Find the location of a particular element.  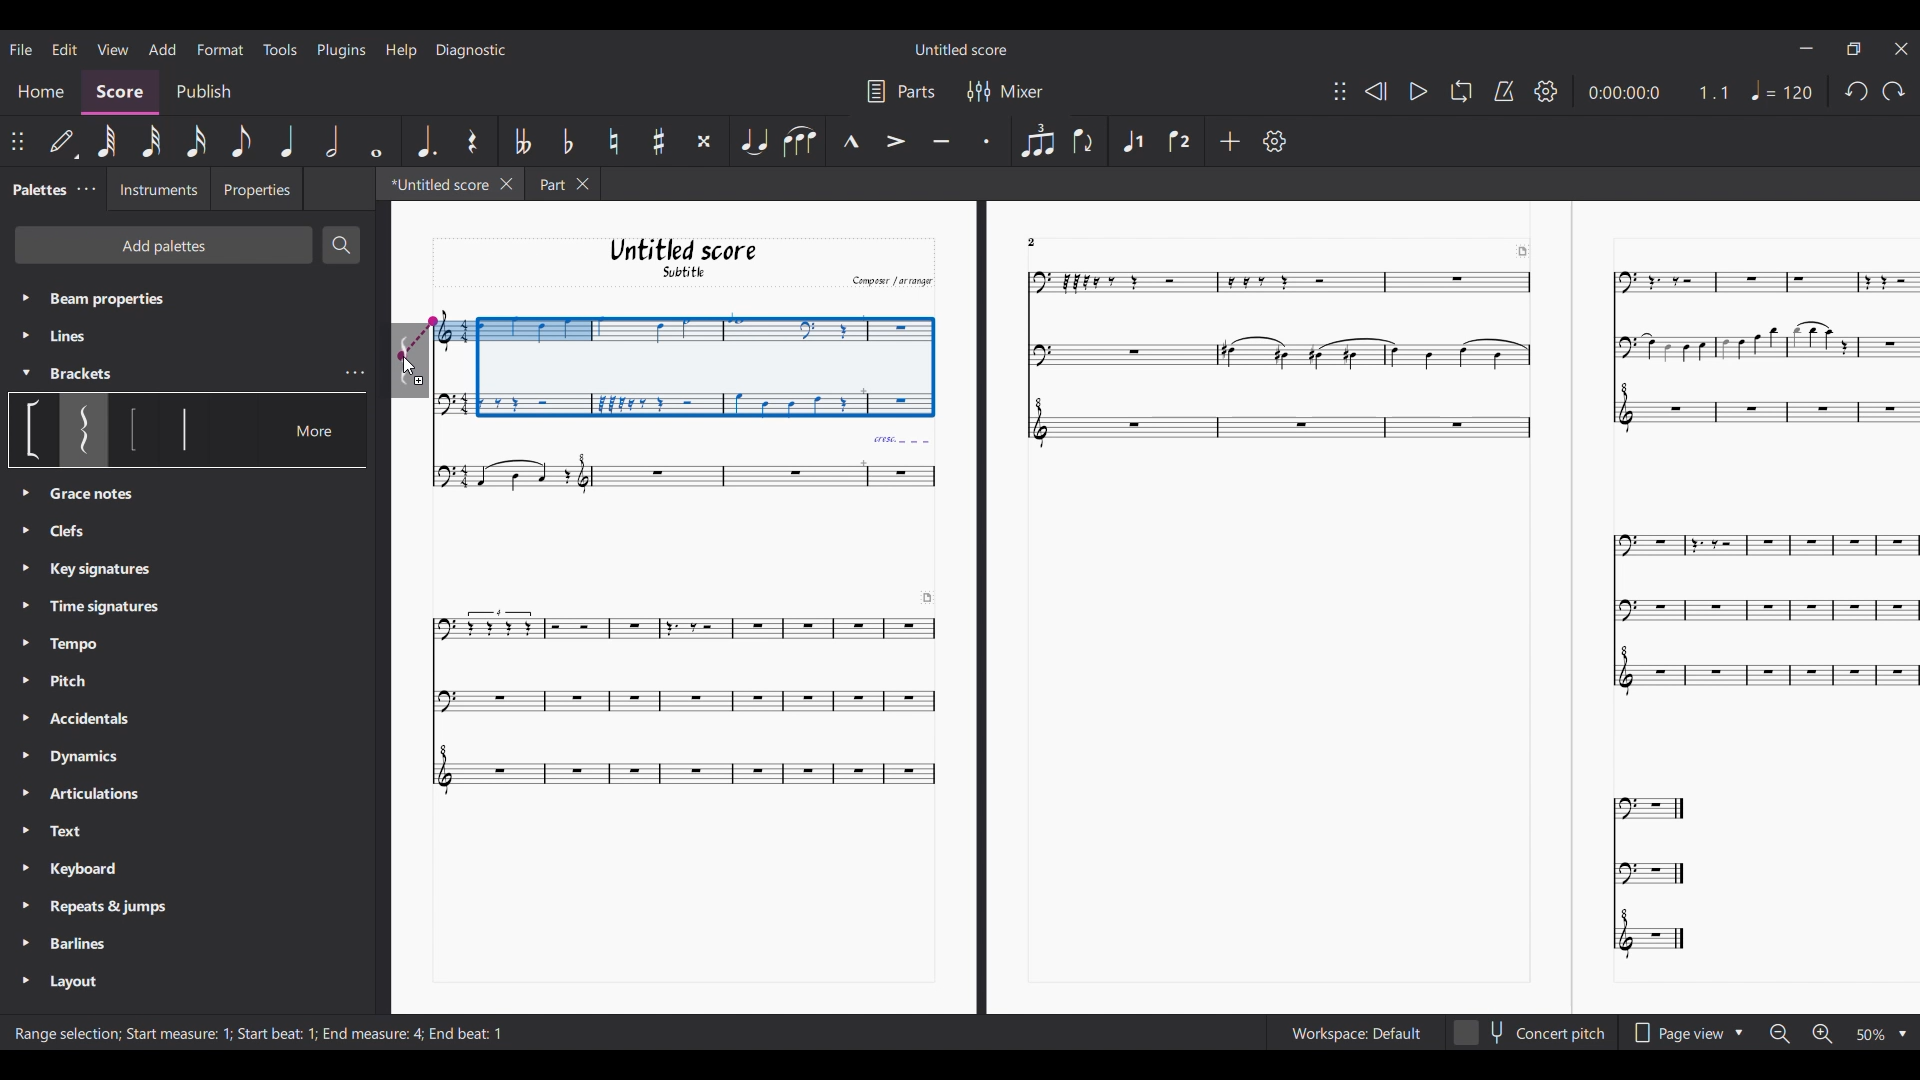

64th note is located at coordinates (110, 142).